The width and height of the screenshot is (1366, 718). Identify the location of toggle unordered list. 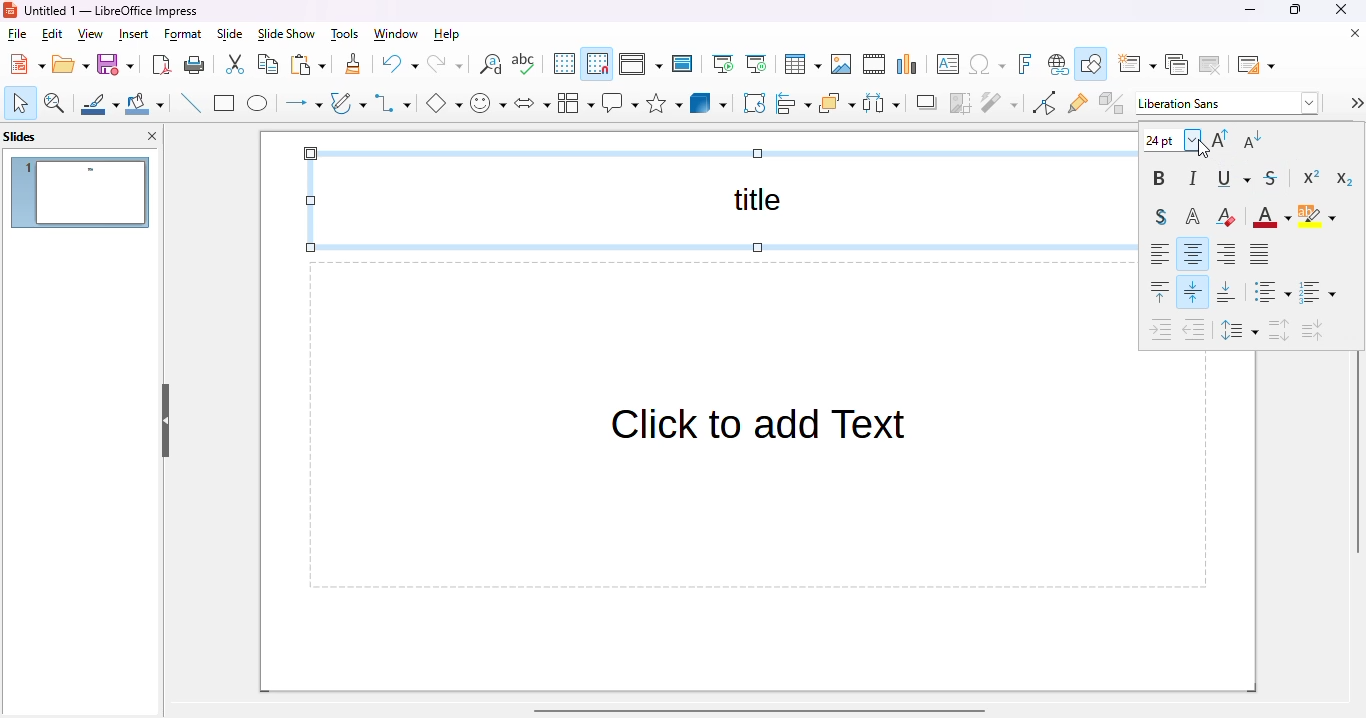
(1273, 291).